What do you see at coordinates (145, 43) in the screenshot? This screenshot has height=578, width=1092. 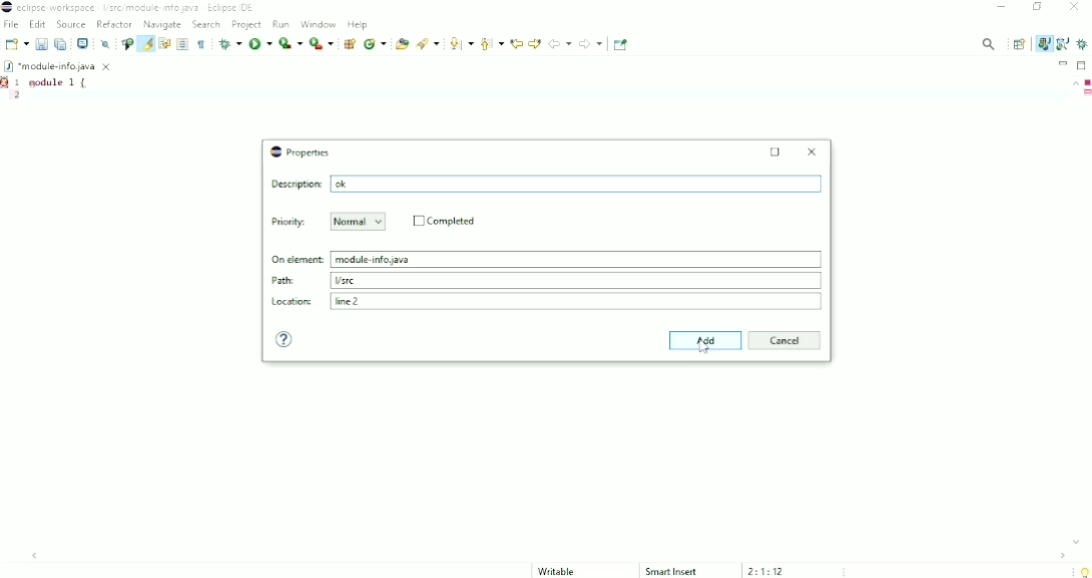 I see `Toggle mark occurrences` at bounding box center [145, 43].